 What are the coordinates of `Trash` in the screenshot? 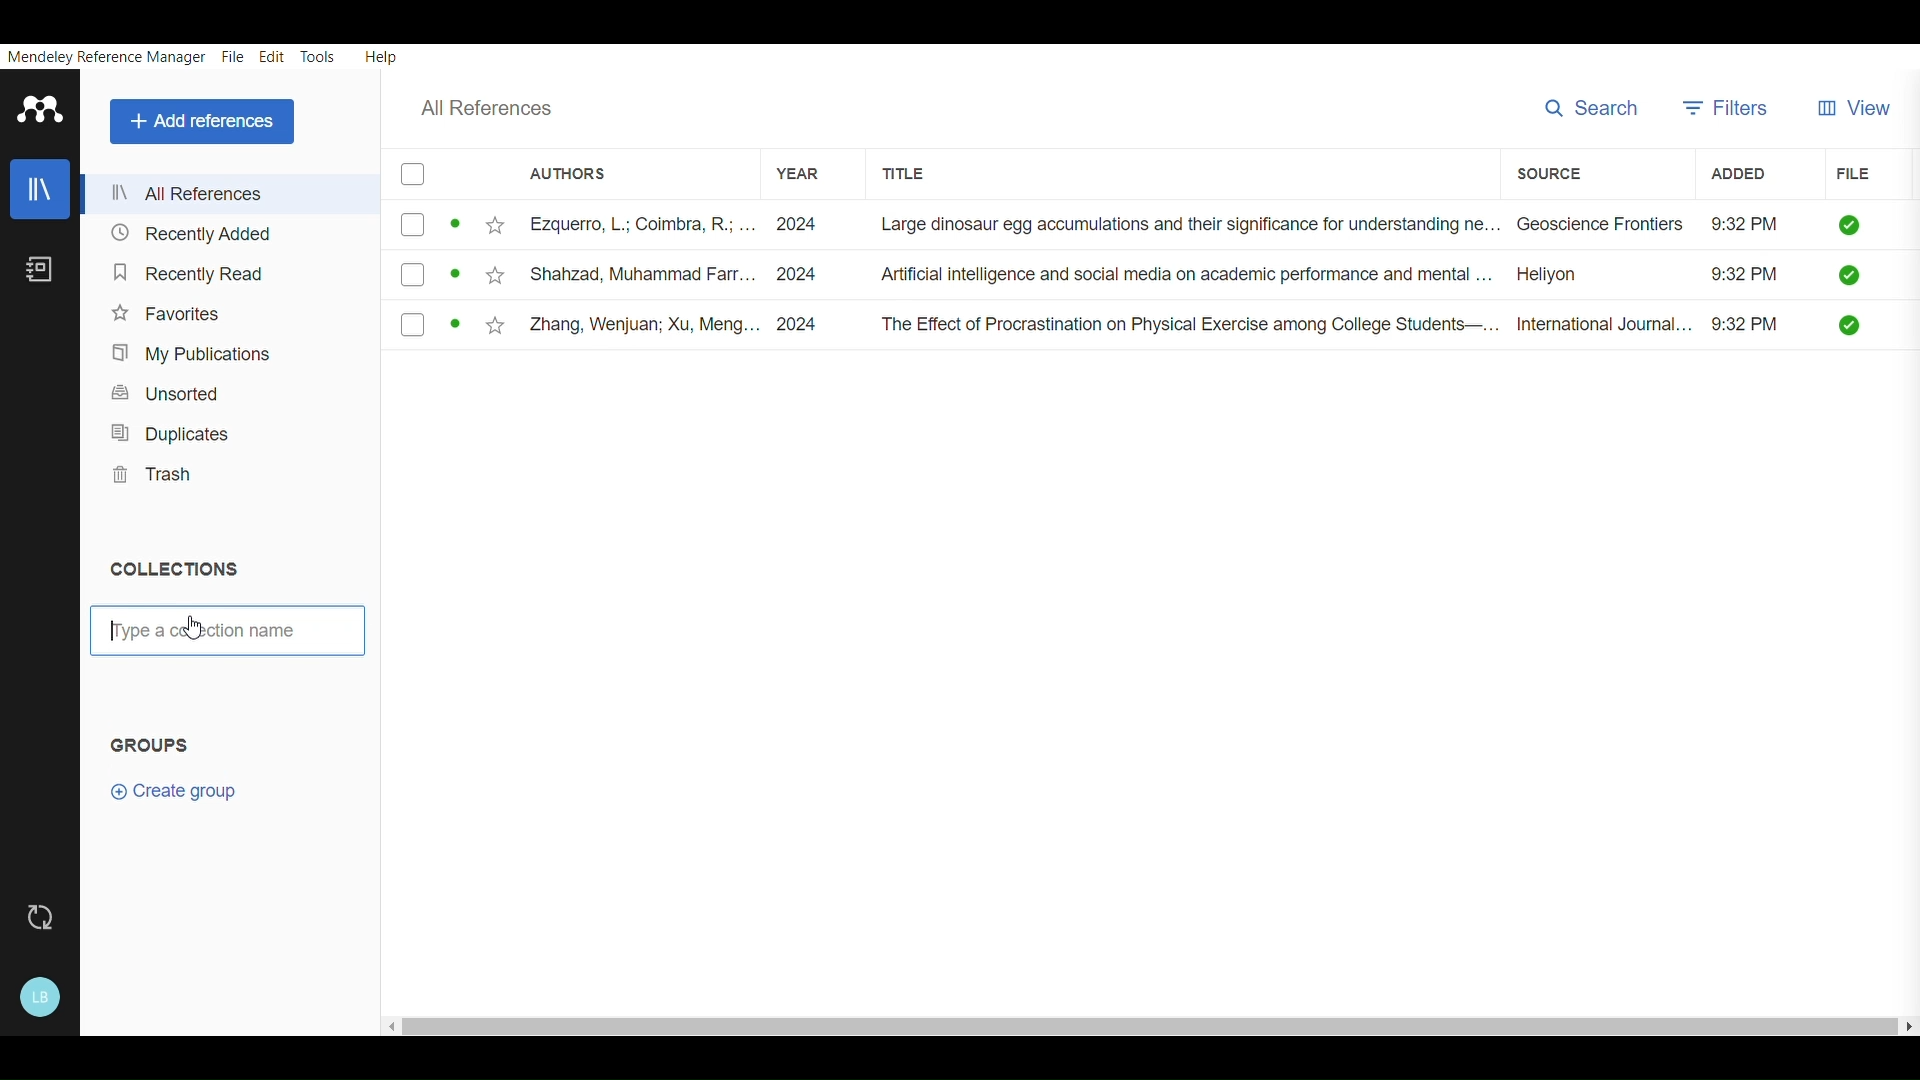 It's located at (154, 471).